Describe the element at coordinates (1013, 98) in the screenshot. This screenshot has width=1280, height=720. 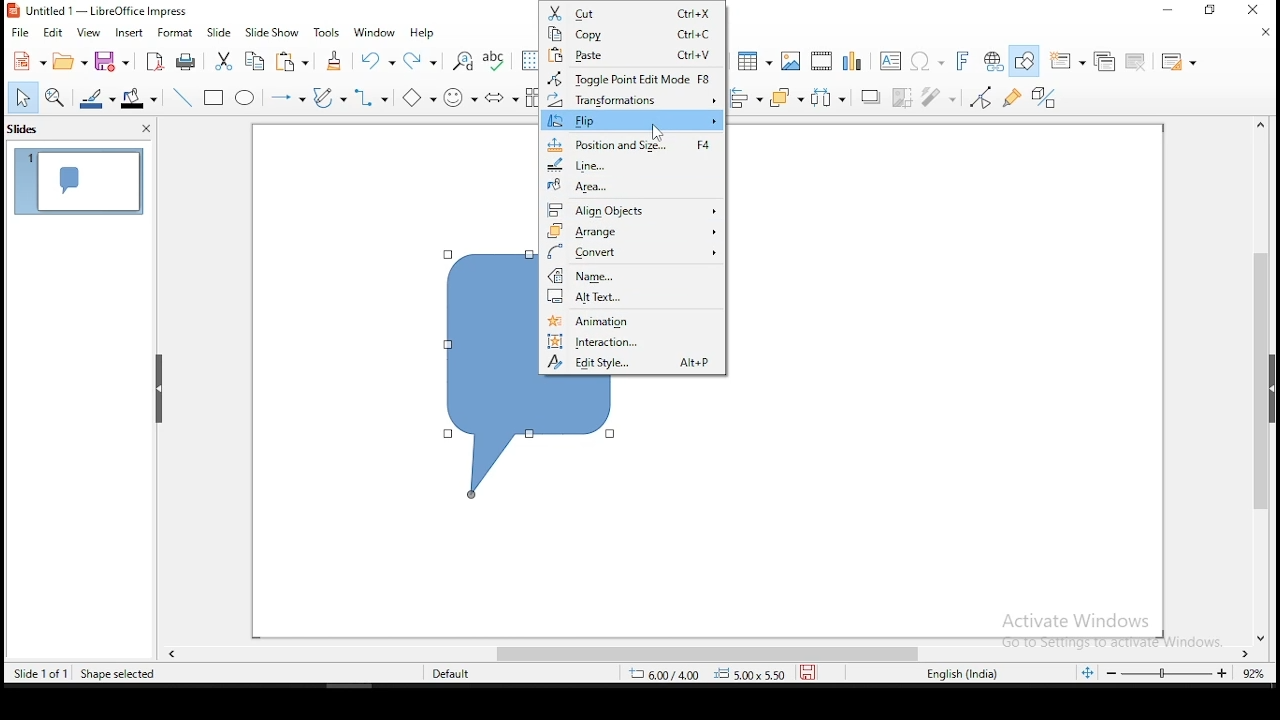
I see `show gluepoint functions` at that location.